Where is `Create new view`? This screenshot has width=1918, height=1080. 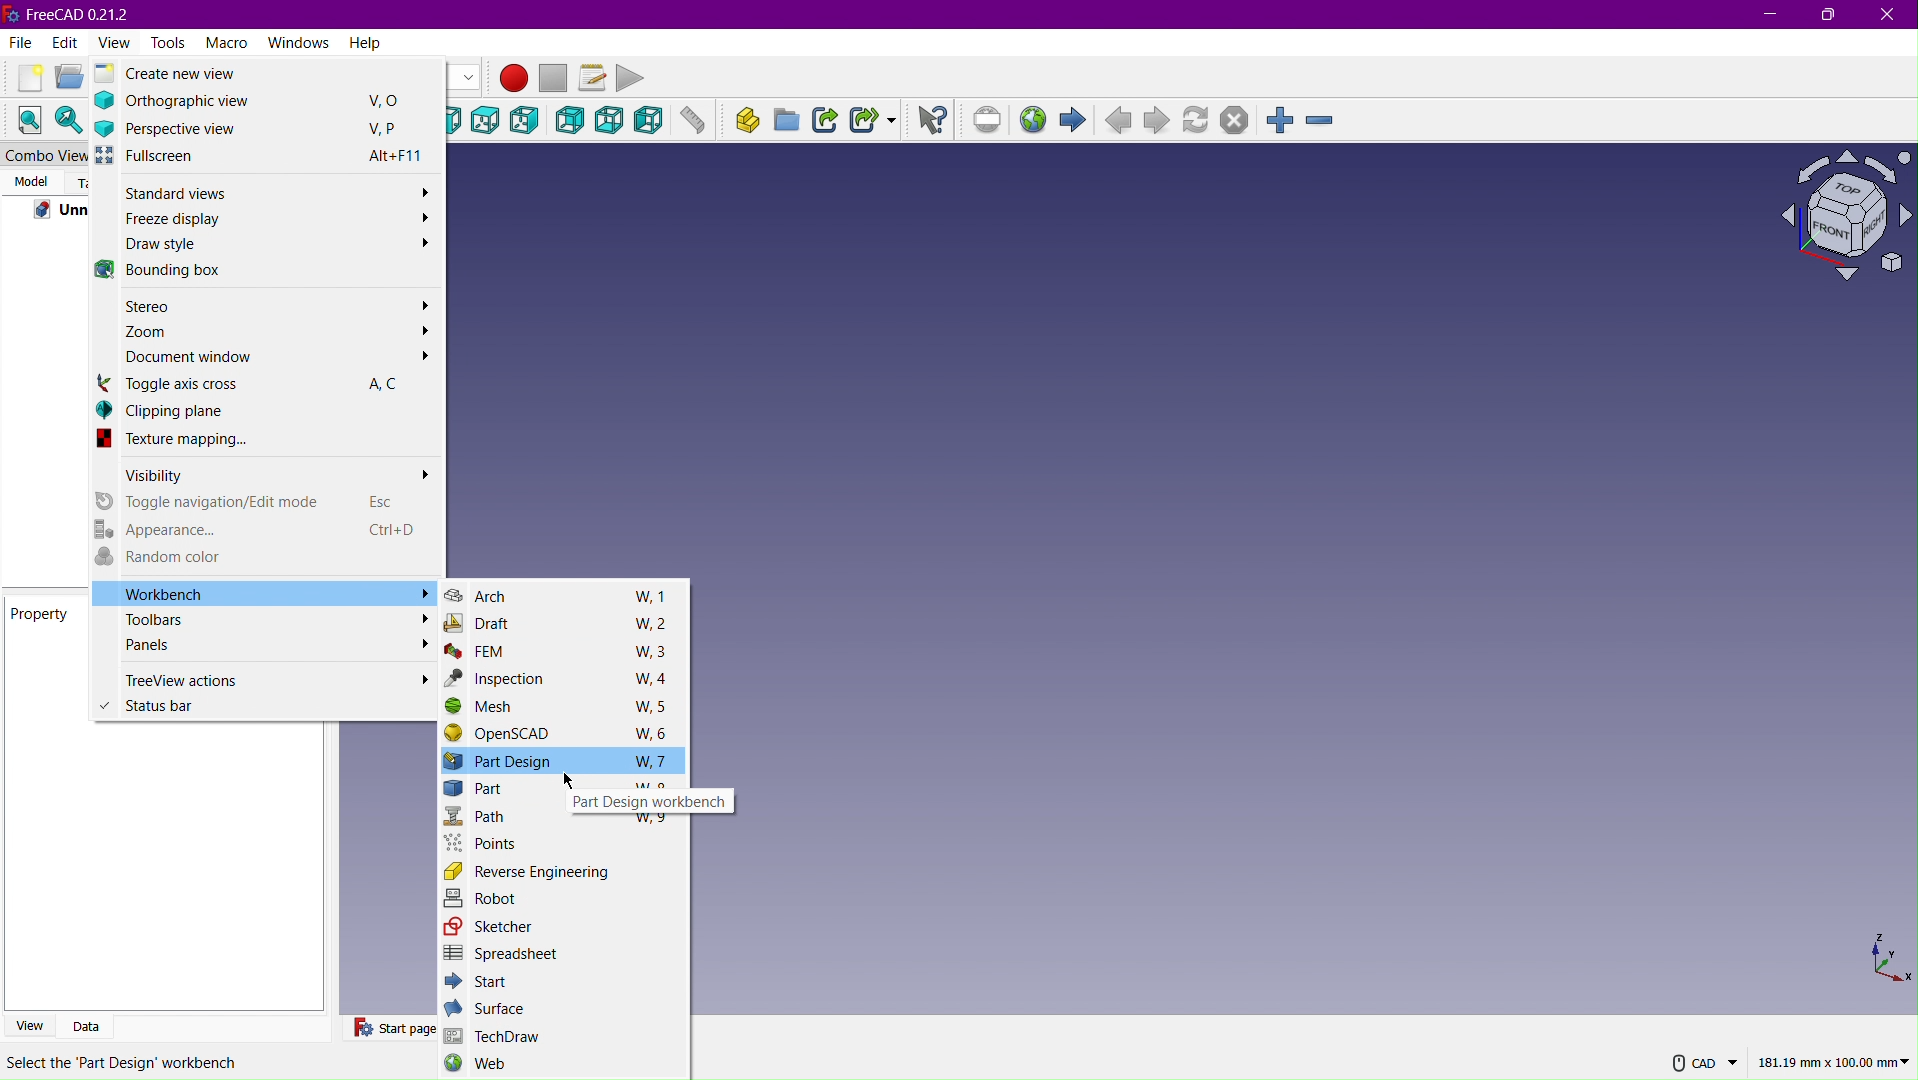
Create new view is located at coordinates (186, 71).